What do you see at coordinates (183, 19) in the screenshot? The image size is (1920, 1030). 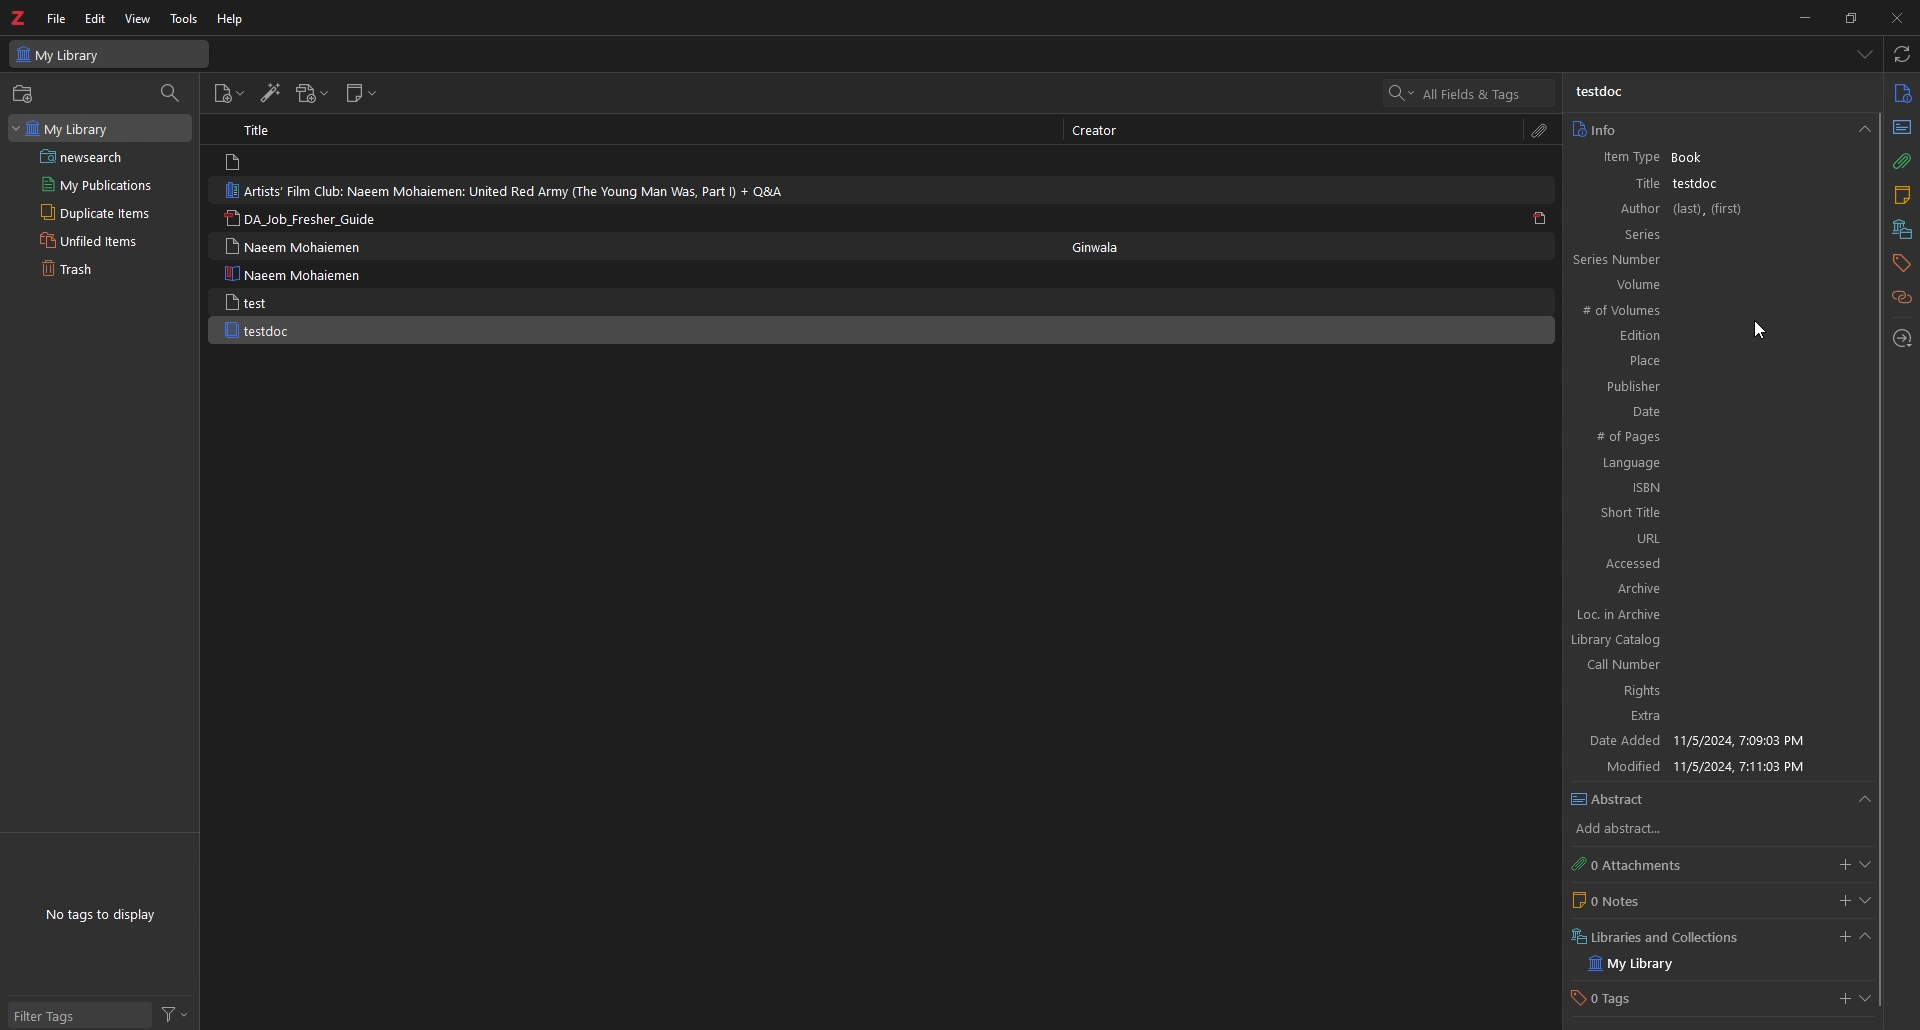 I see `tools` at bounding box center [183, 19].